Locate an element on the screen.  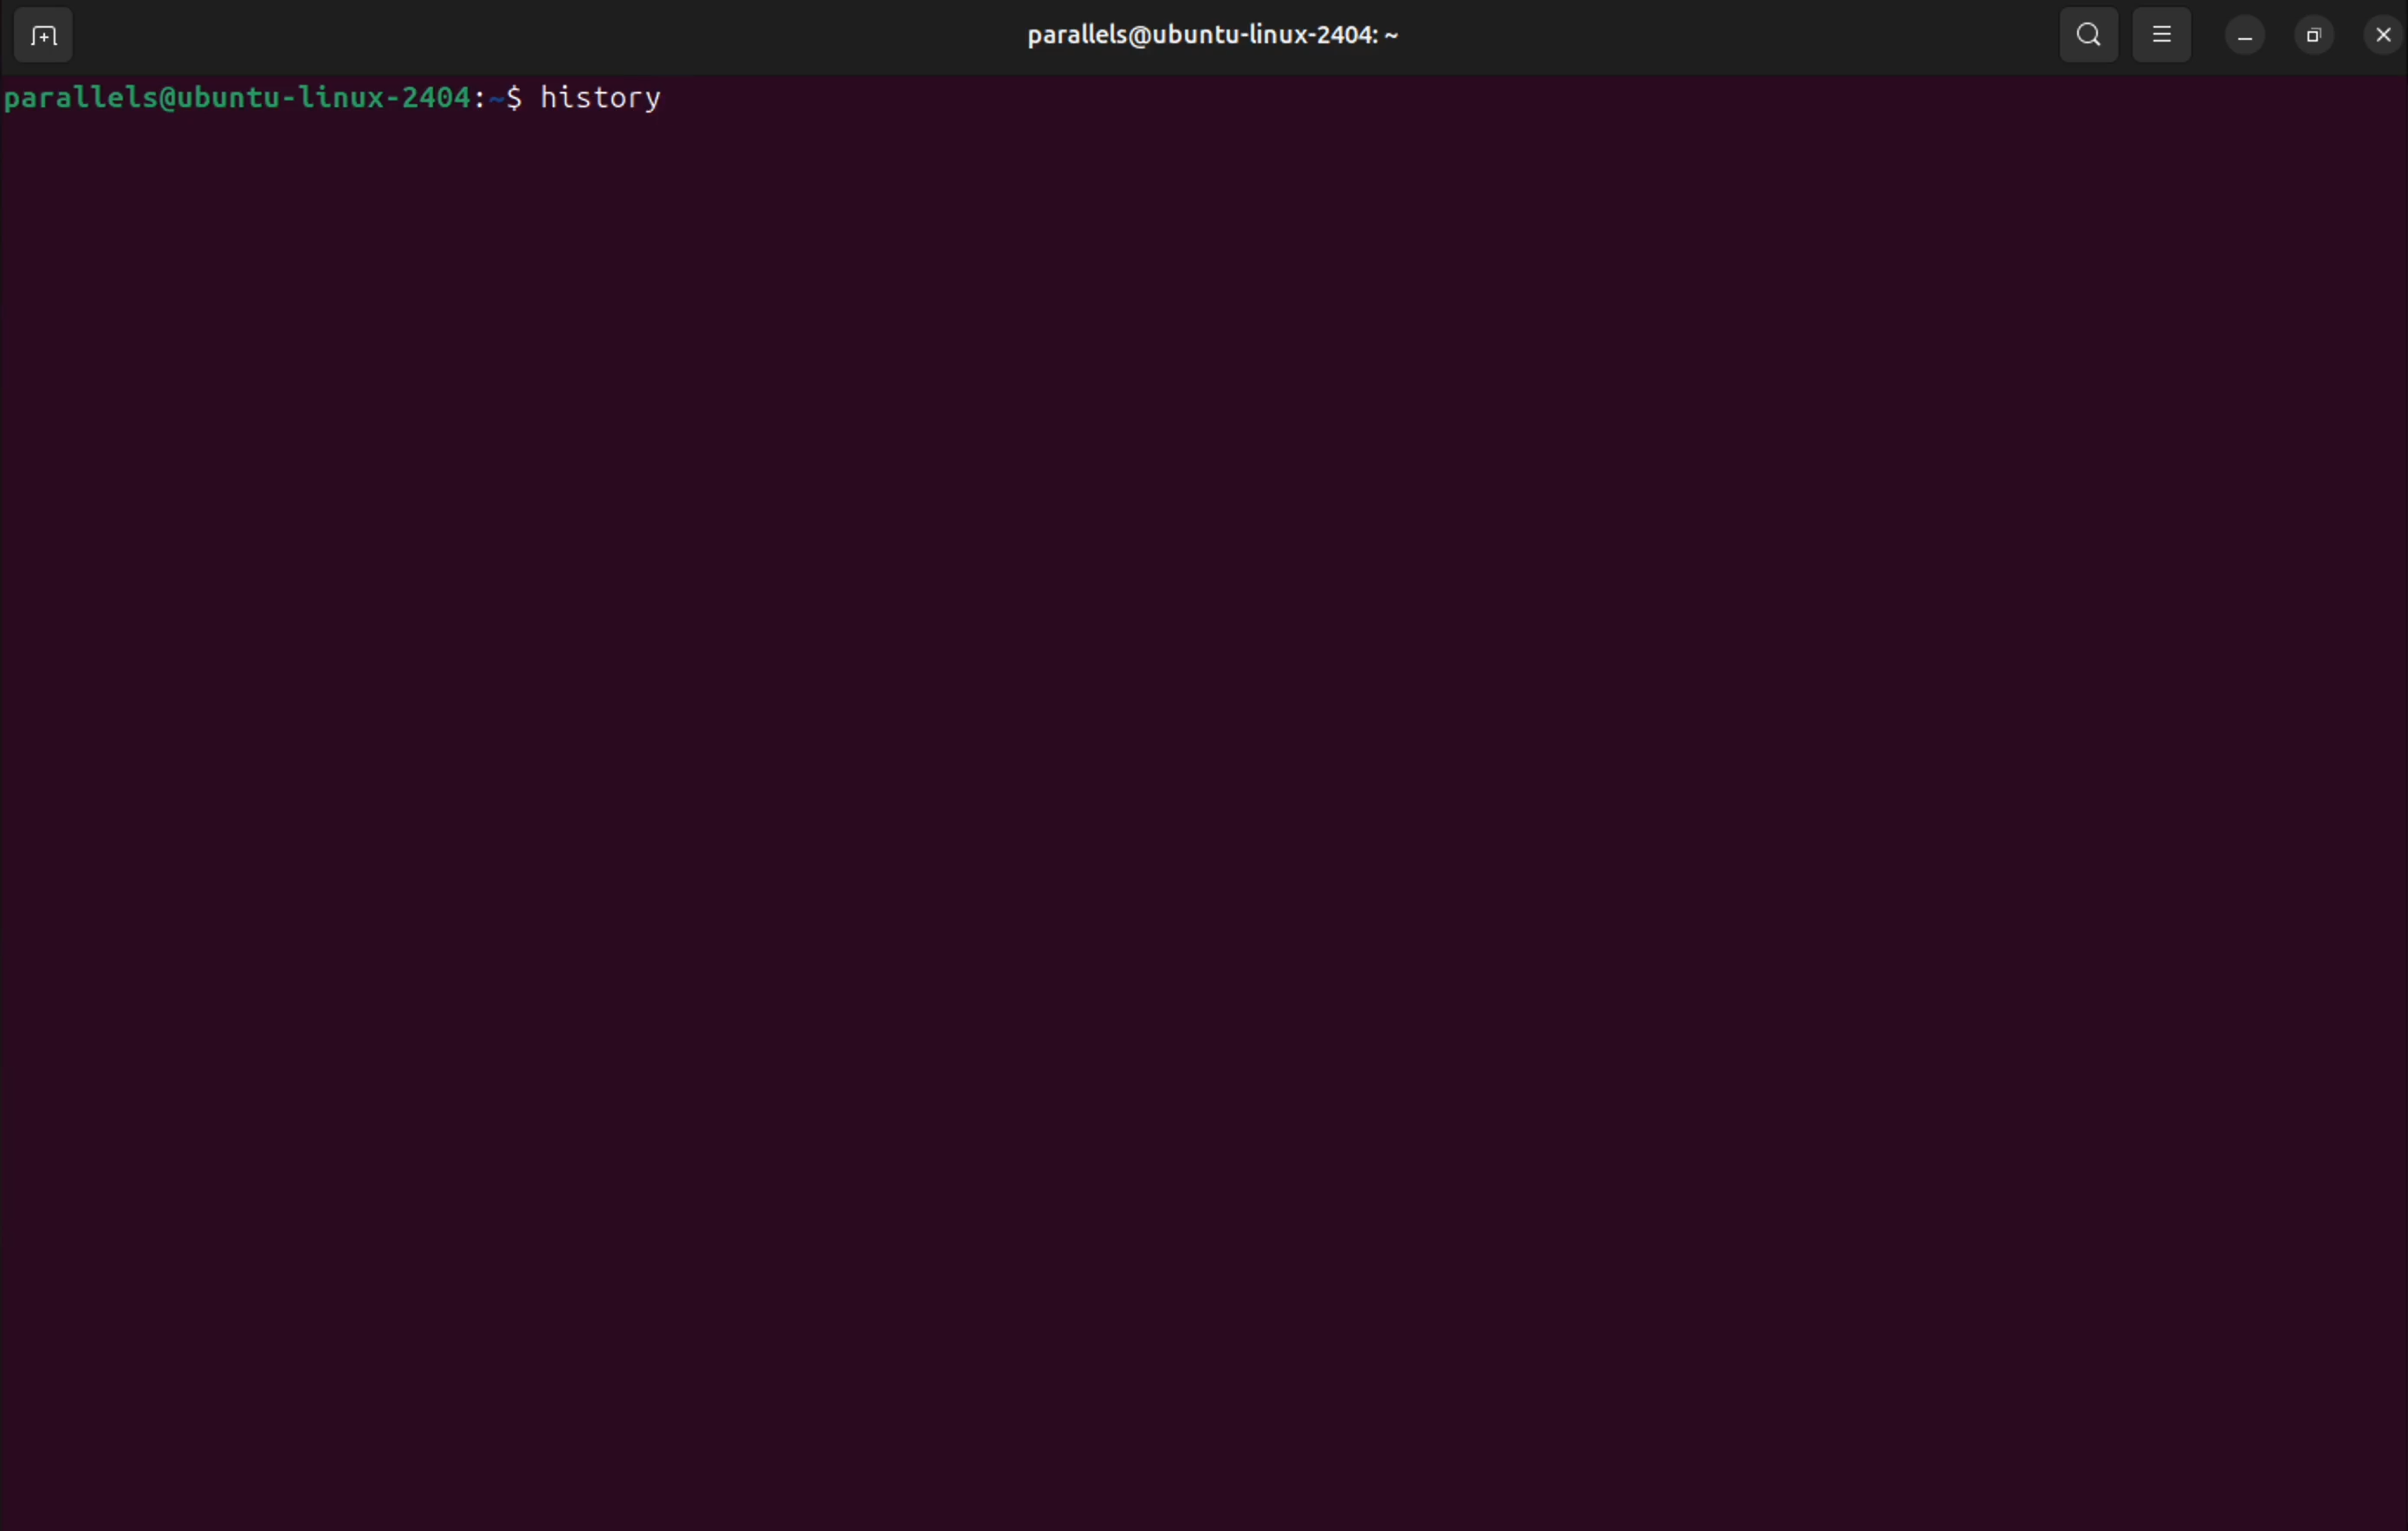
bash prompts is located at coordinates (262, 96).